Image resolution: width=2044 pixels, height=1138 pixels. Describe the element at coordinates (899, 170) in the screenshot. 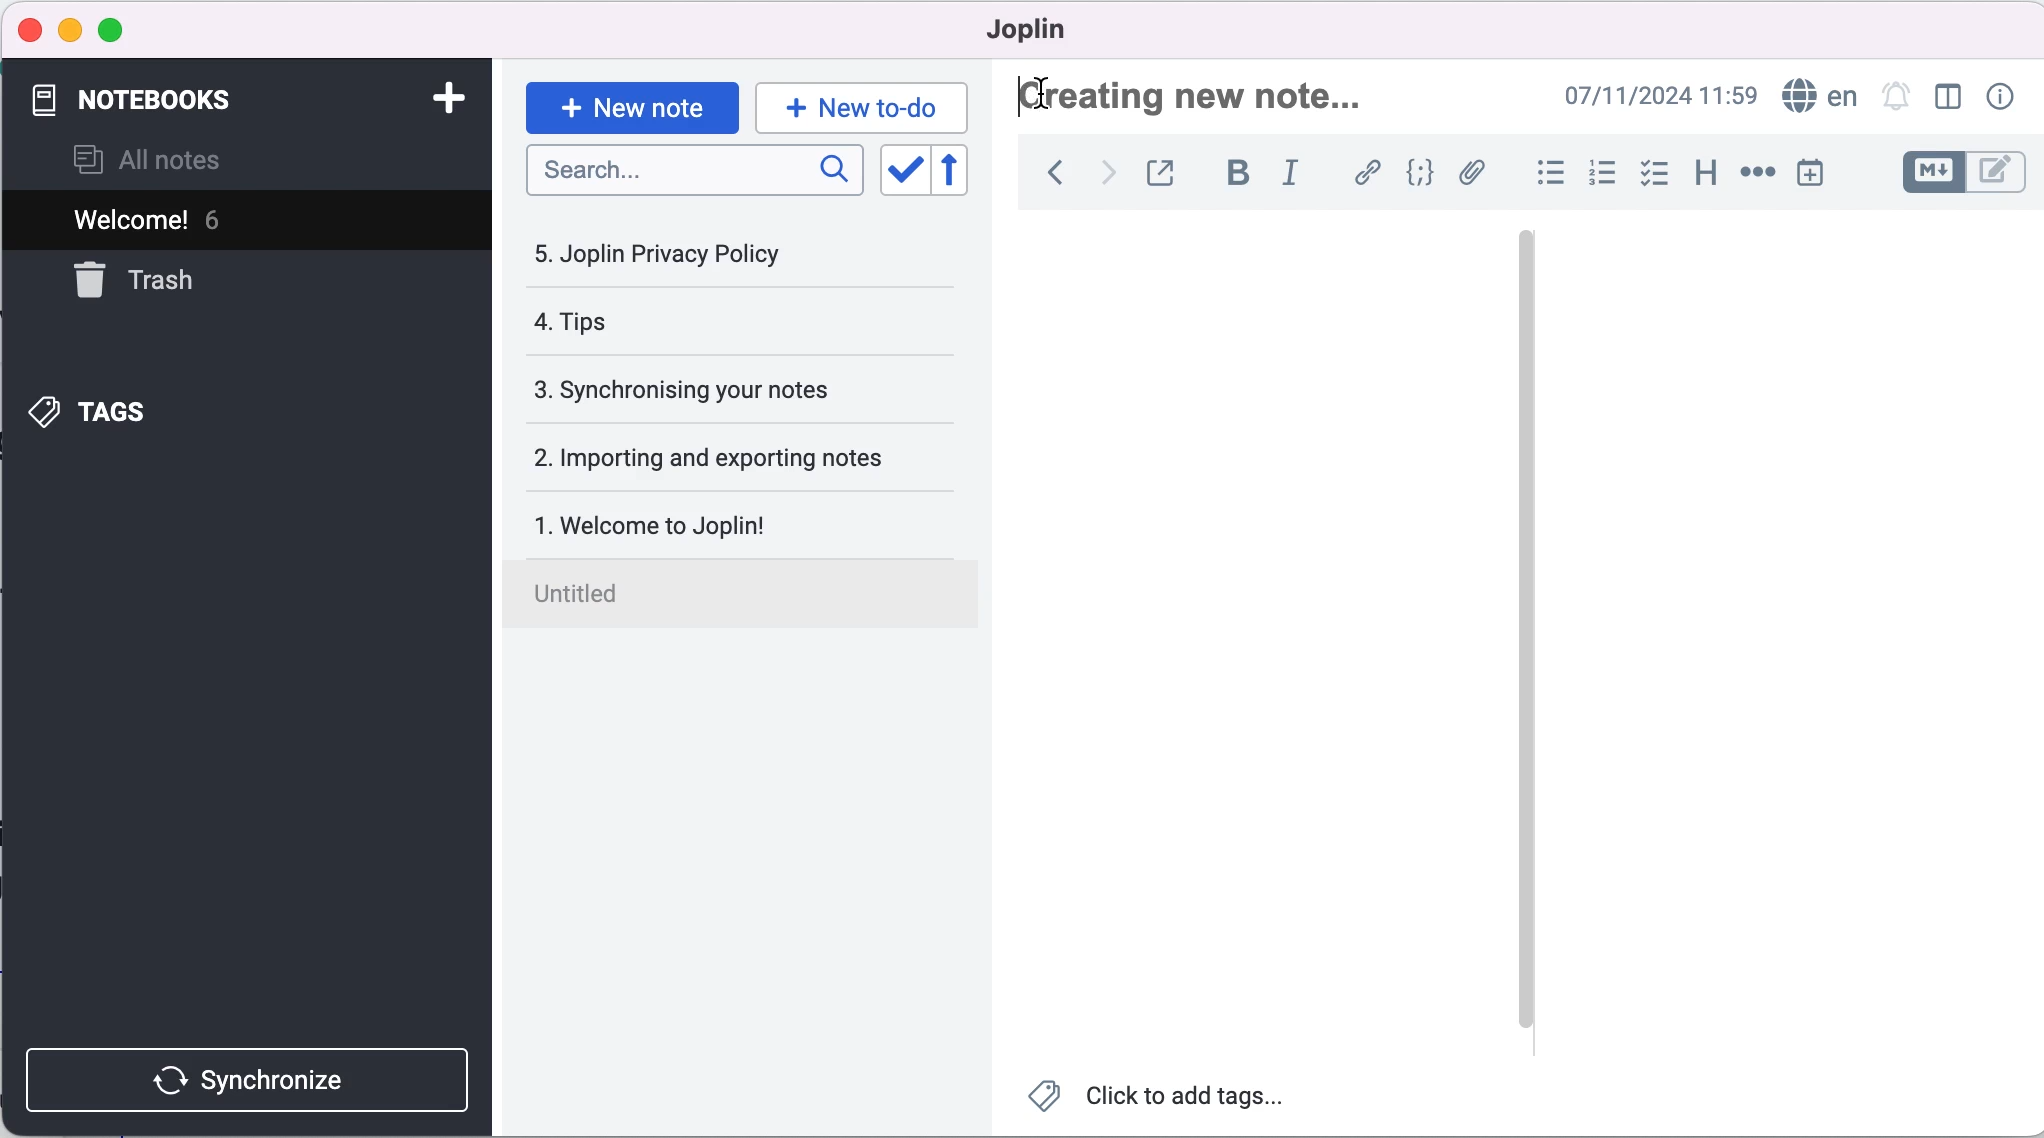

I see `toggle sort order field` at that location.